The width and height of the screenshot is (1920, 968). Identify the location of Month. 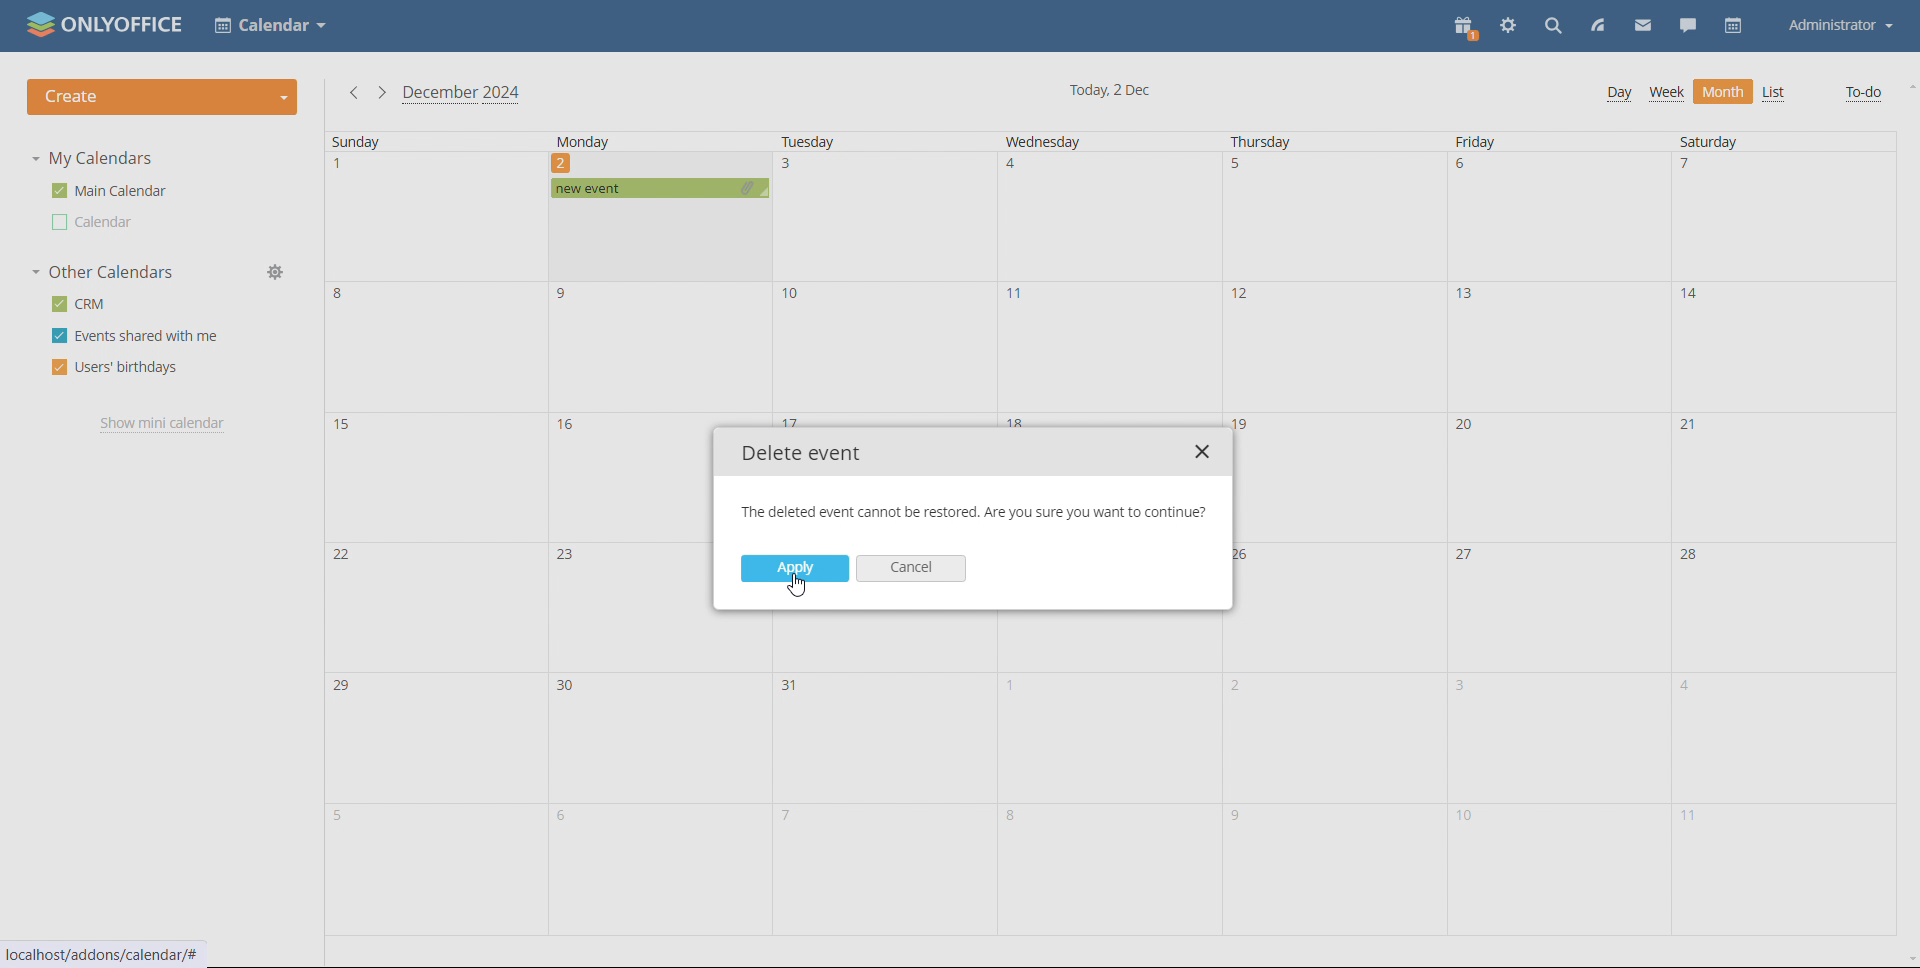
(1724, 93).